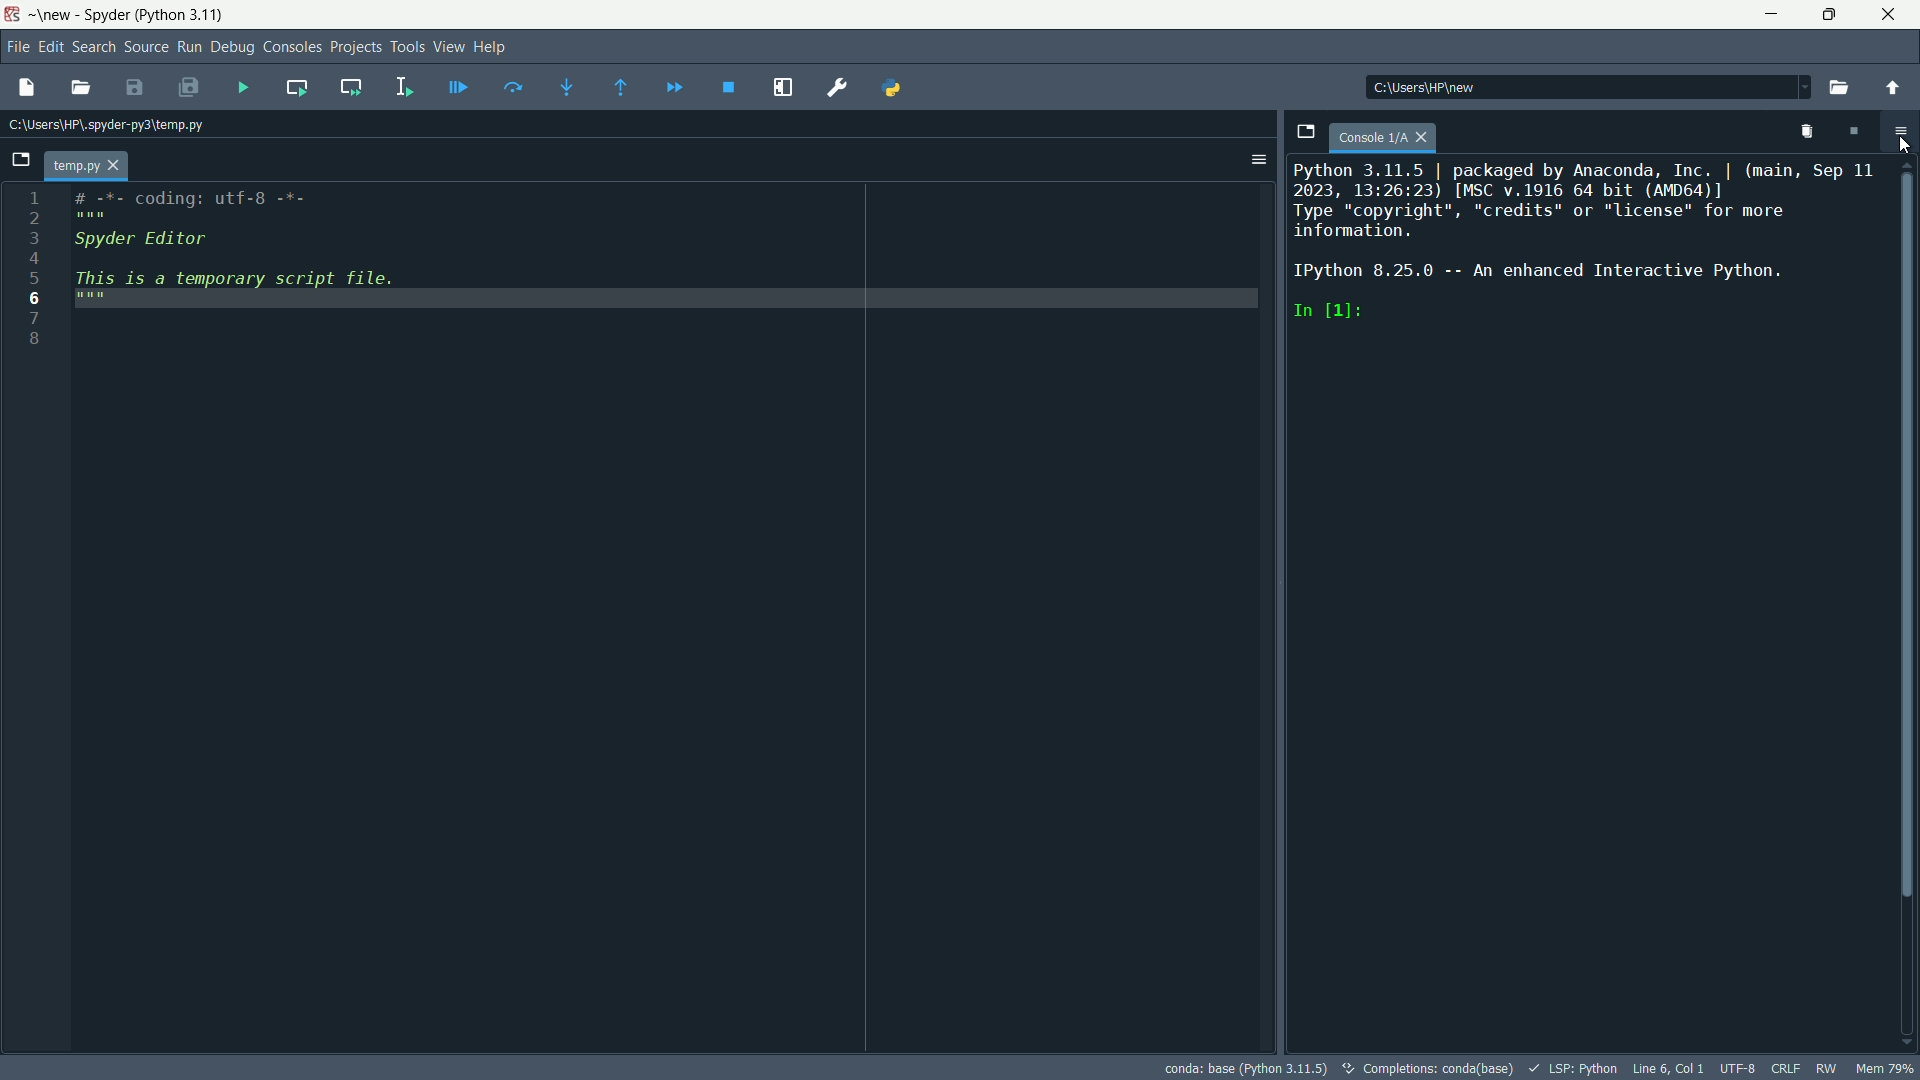 The width and height of the screenshot is (1920, 1080). I want to click on Line 5, Col 1, so click(1668, 1068).